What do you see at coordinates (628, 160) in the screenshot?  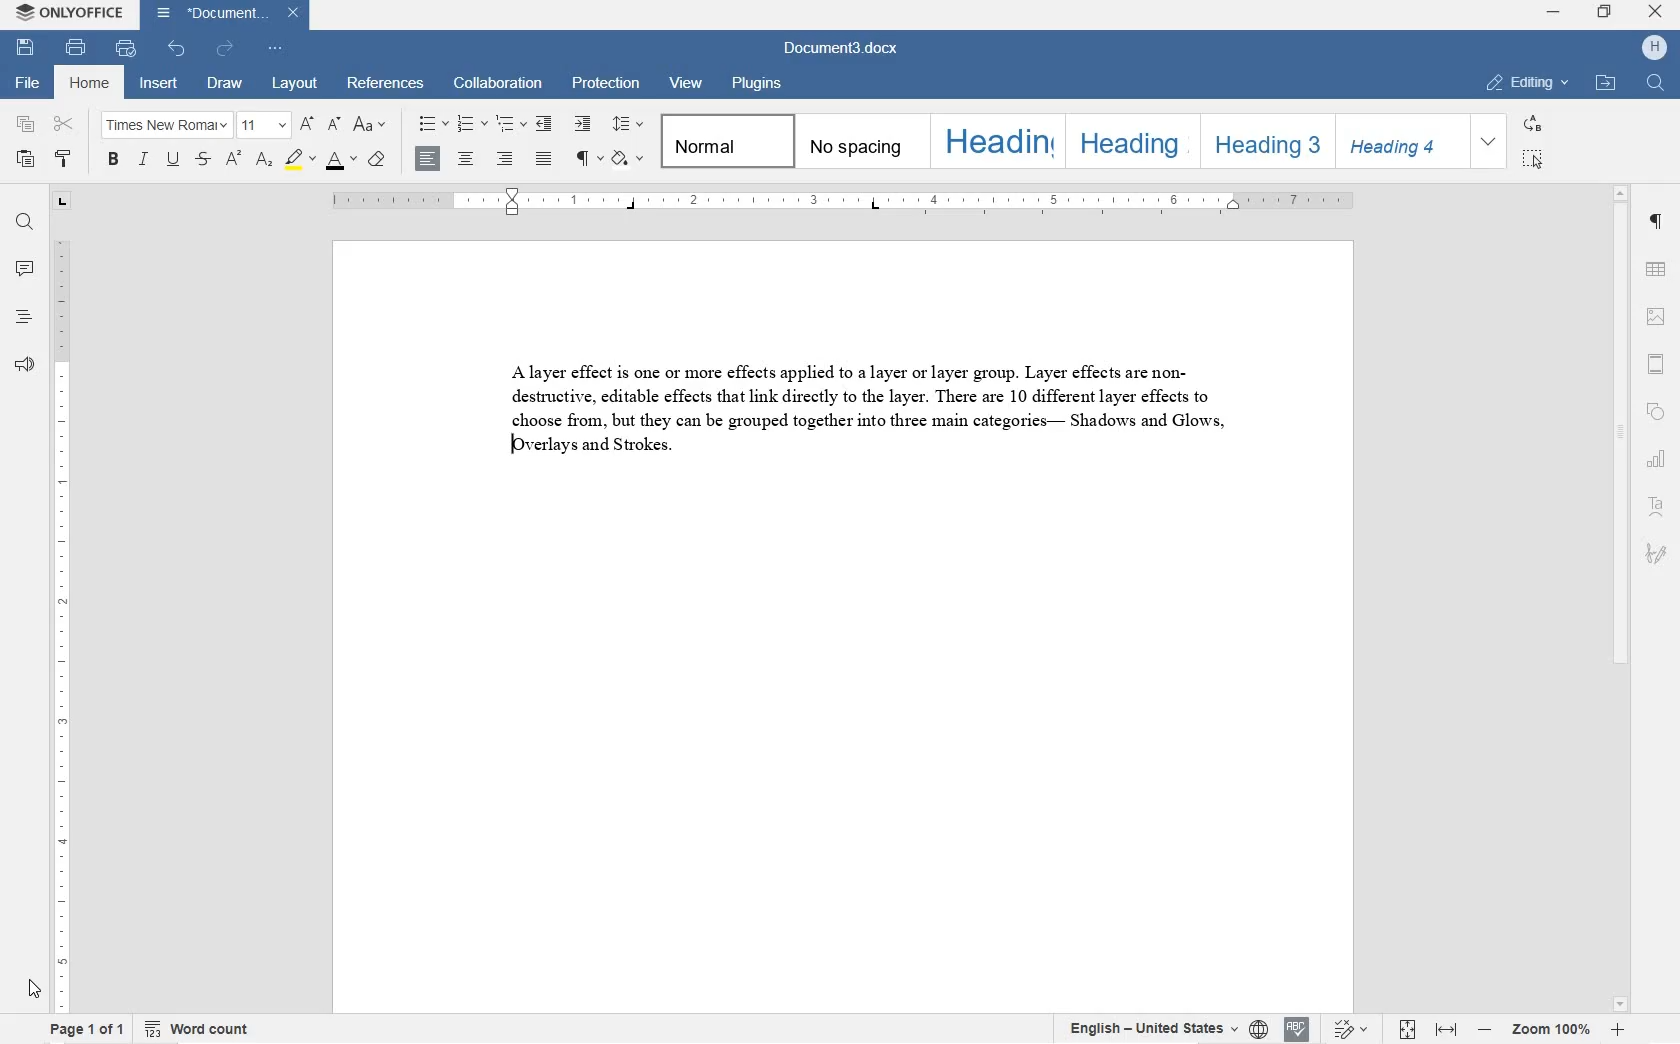 I see `SHADING` at bounding box center [628, 160].